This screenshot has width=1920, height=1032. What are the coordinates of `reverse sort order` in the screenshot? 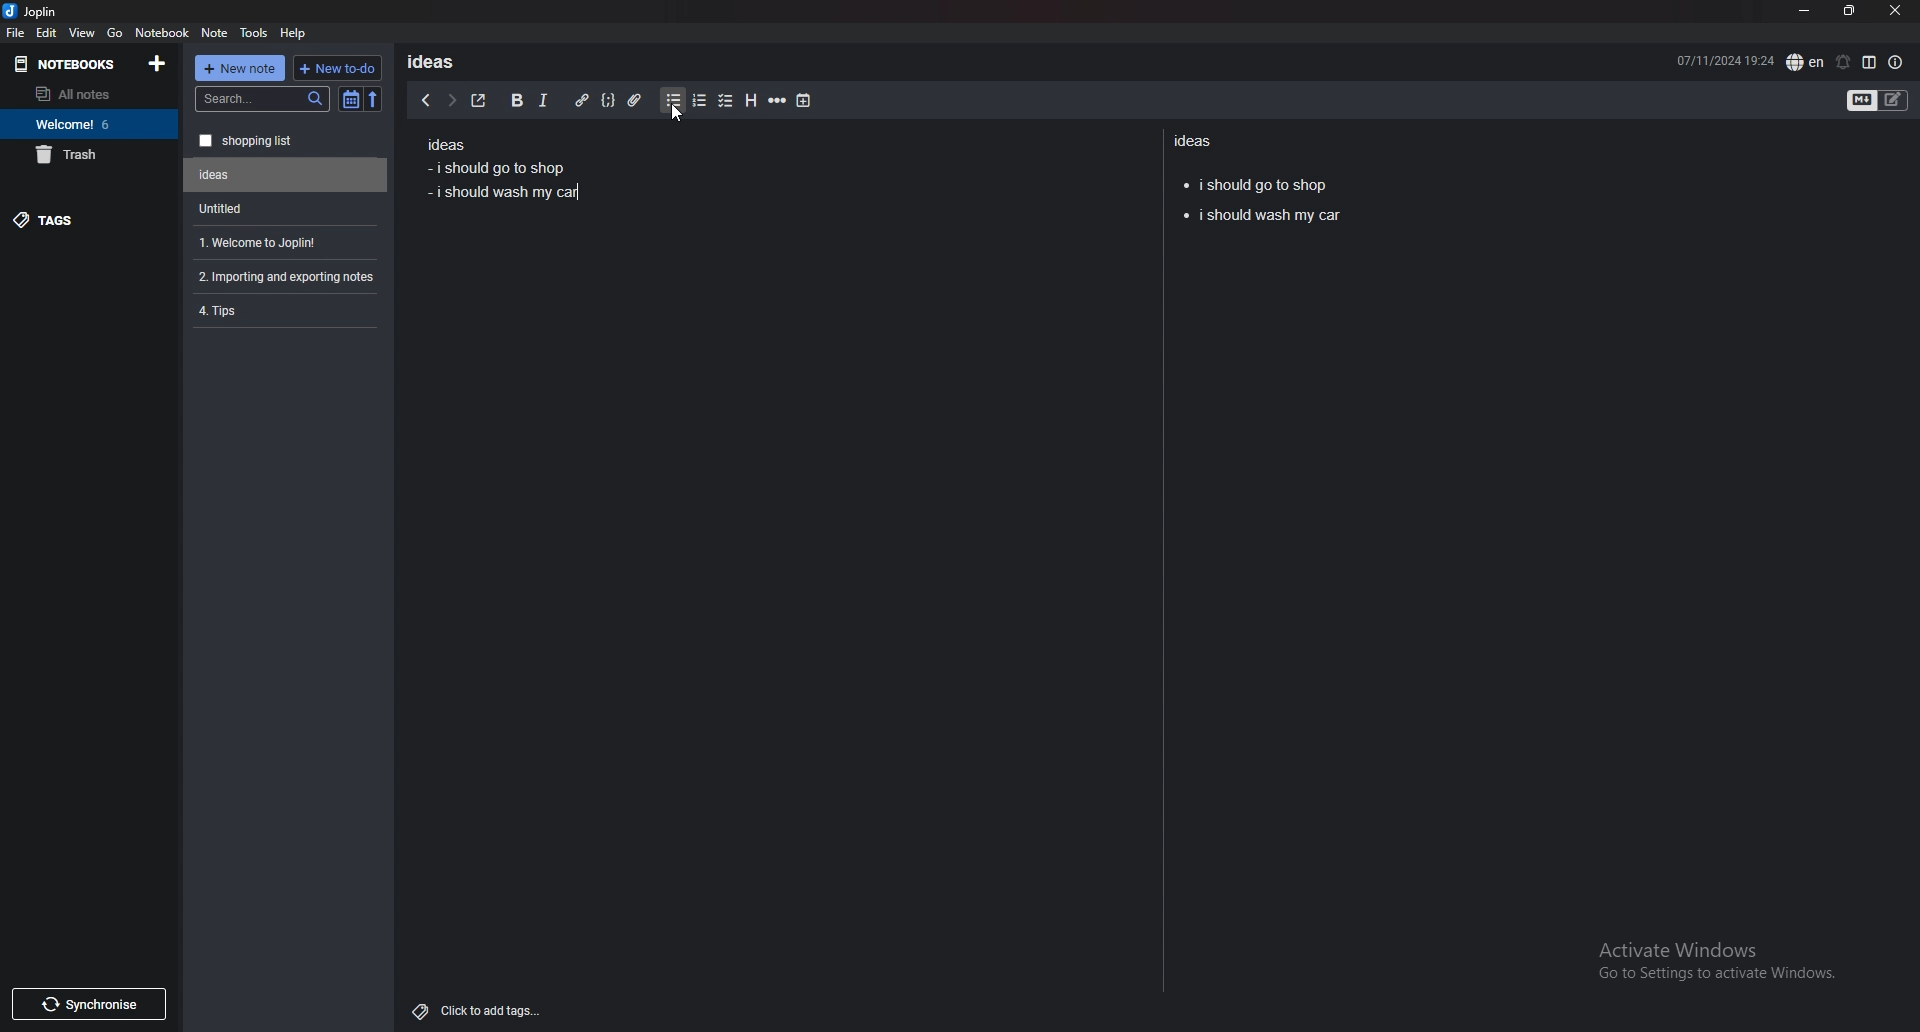 It's located at (373, 100).